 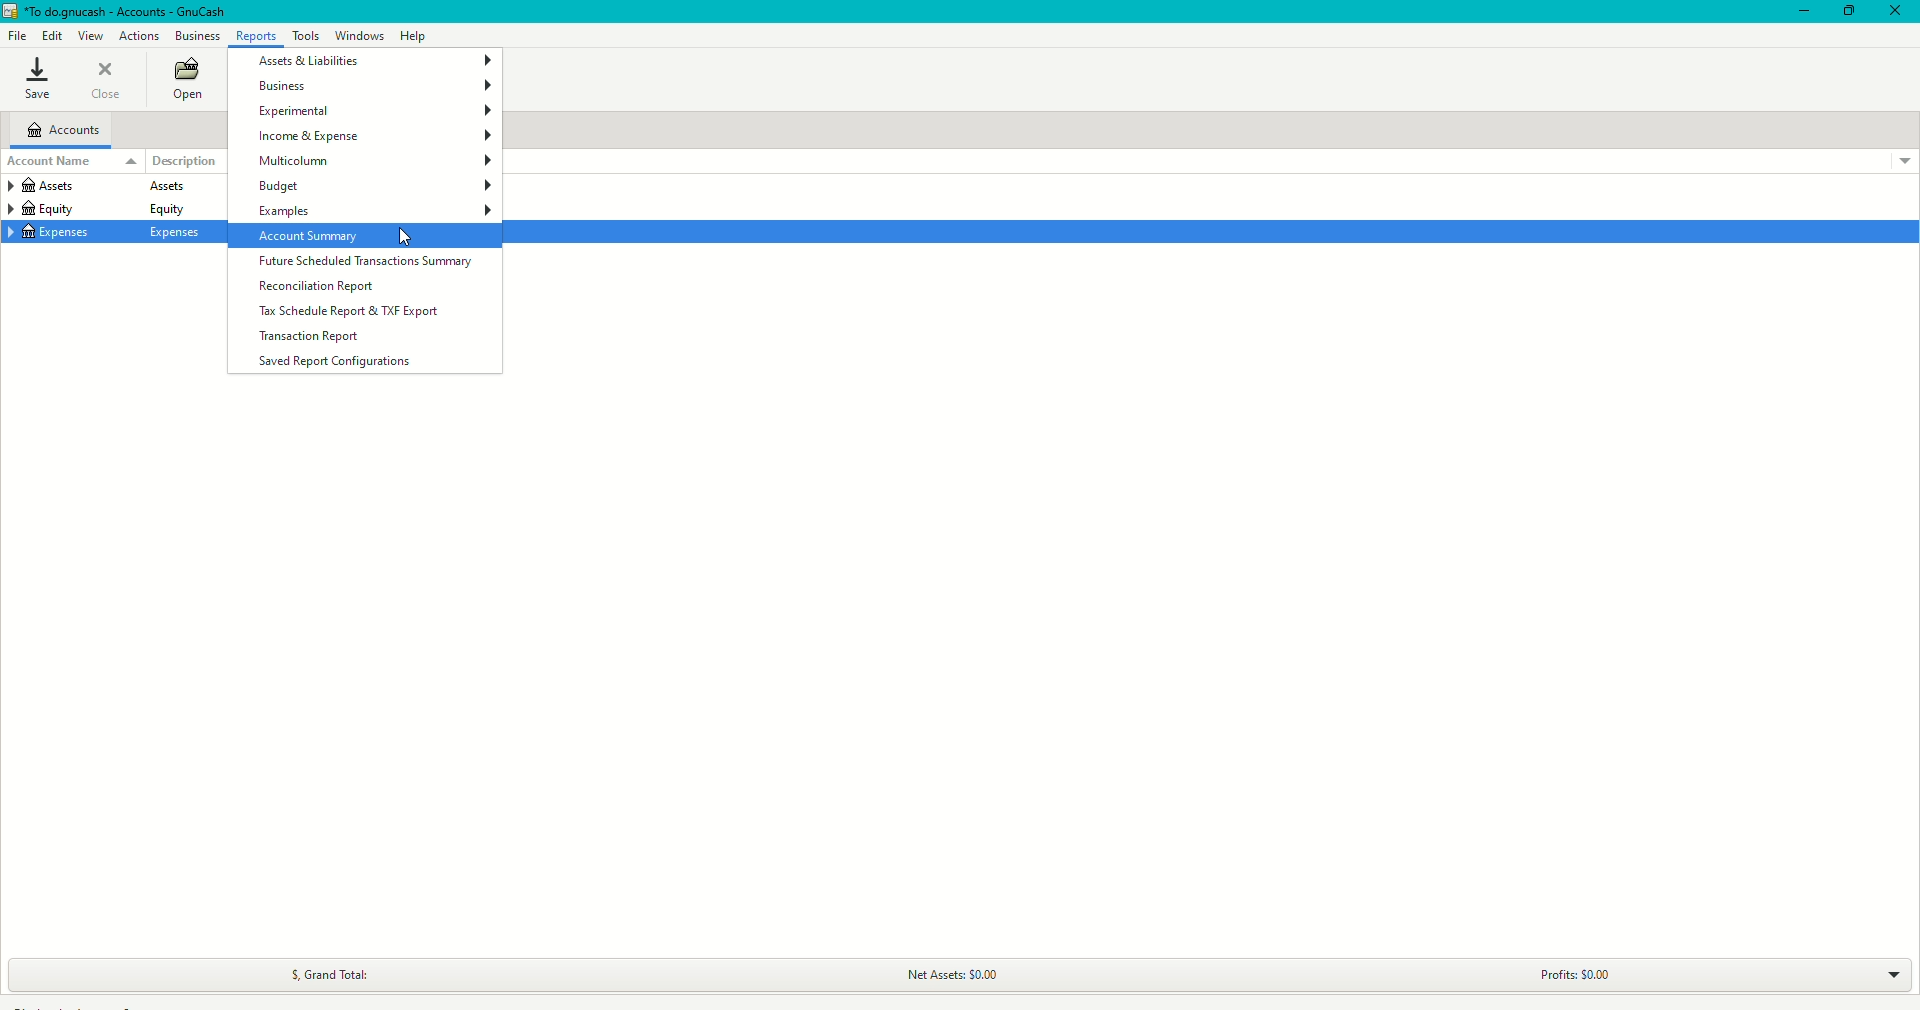 What do you see at coordinates (313, 235) in the screenshot?
I see `Account Summary` at bounding box center [313, 235].